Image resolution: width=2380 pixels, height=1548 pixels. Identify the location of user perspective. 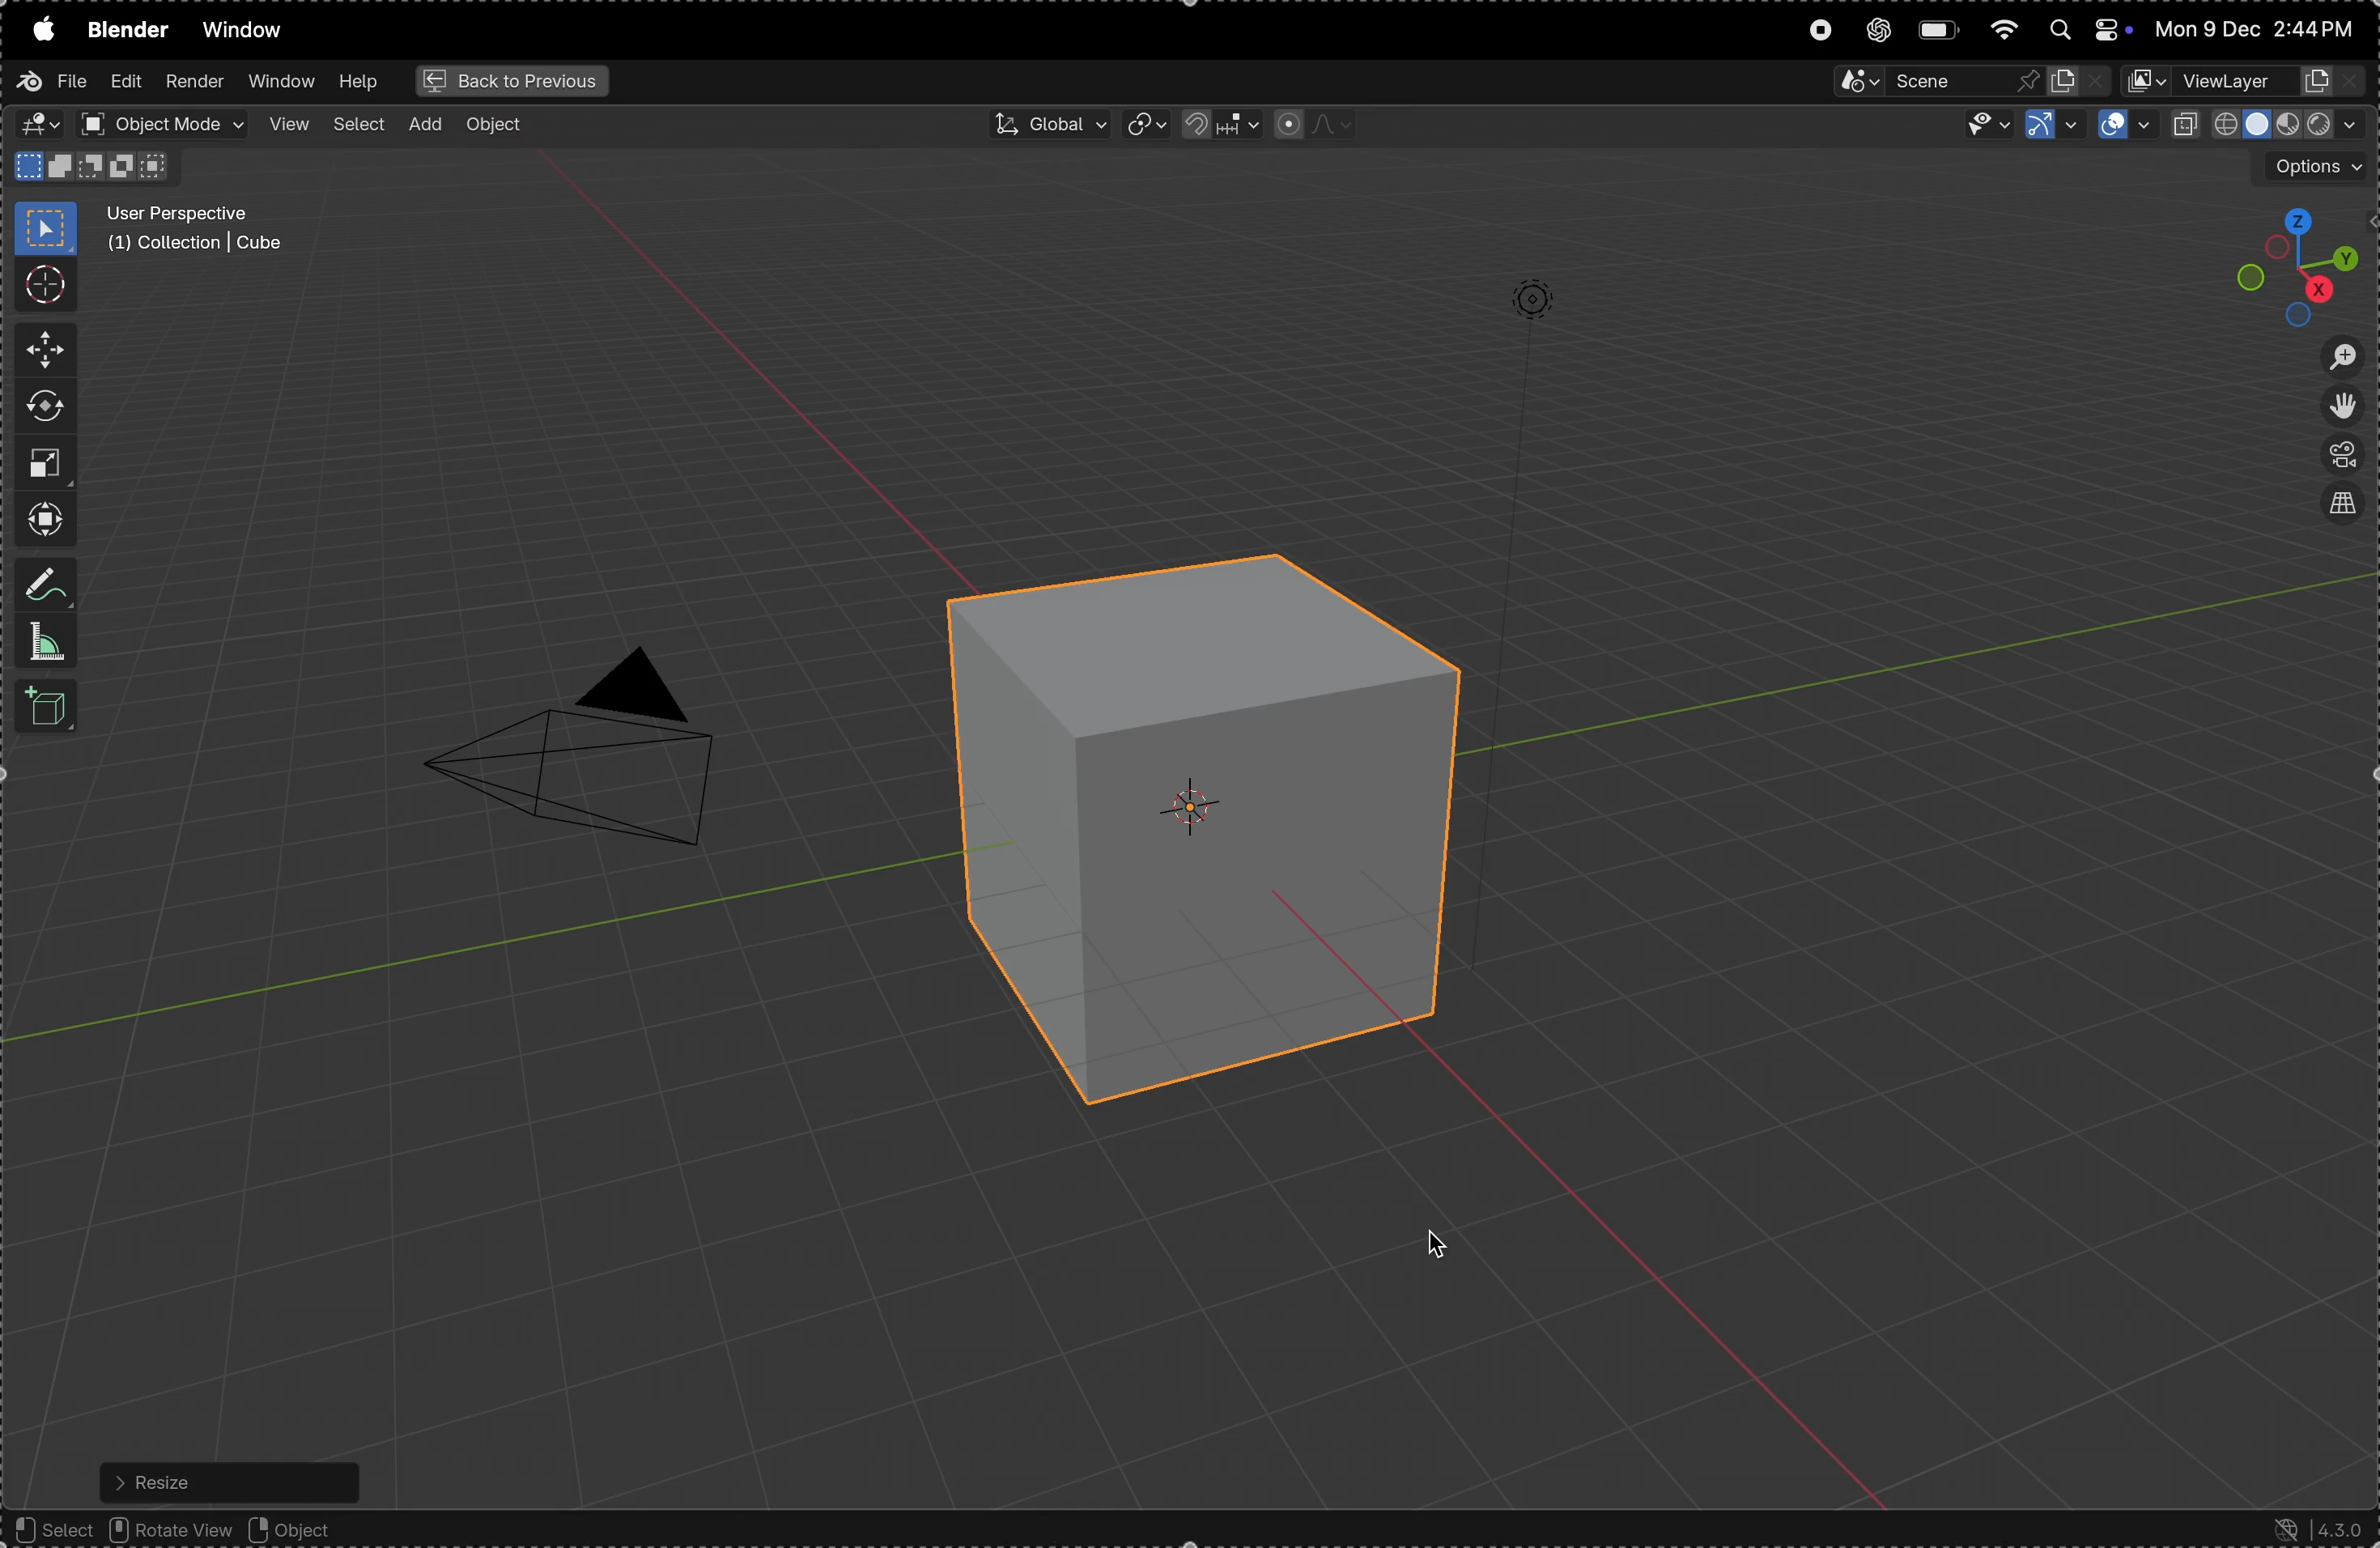
(204, 231).